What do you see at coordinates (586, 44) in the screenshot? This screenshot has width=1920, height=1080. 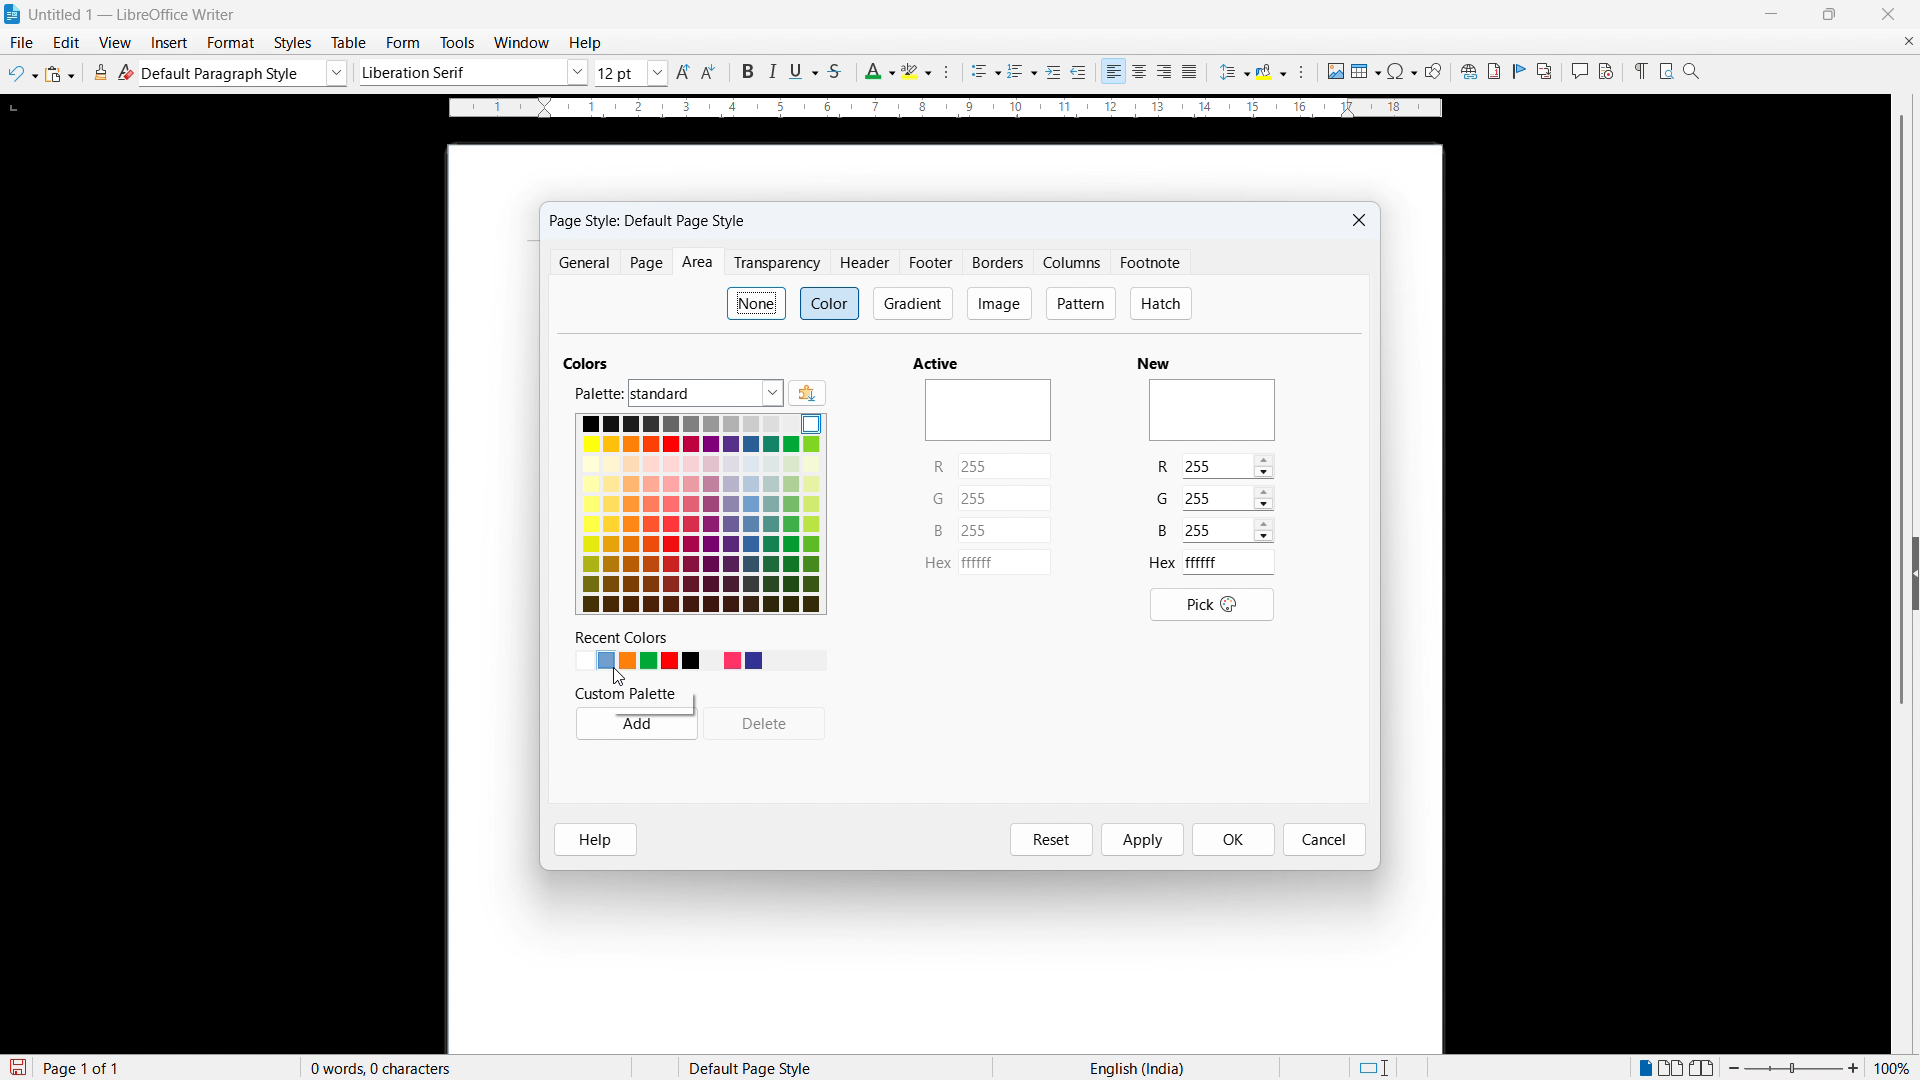 I see `help ` at bounding box center [586, 44].